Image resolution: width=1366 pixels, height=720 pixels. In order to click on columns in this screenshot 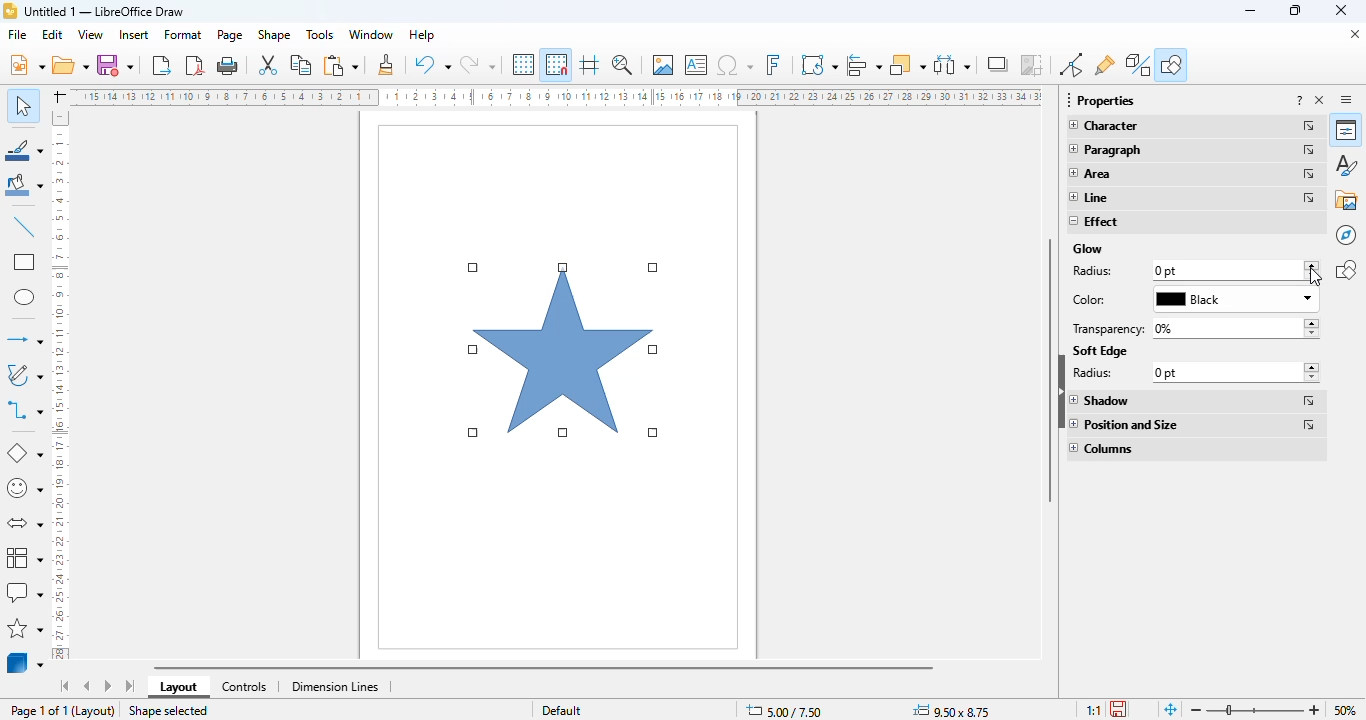, I will do `click(1101, 447)`.